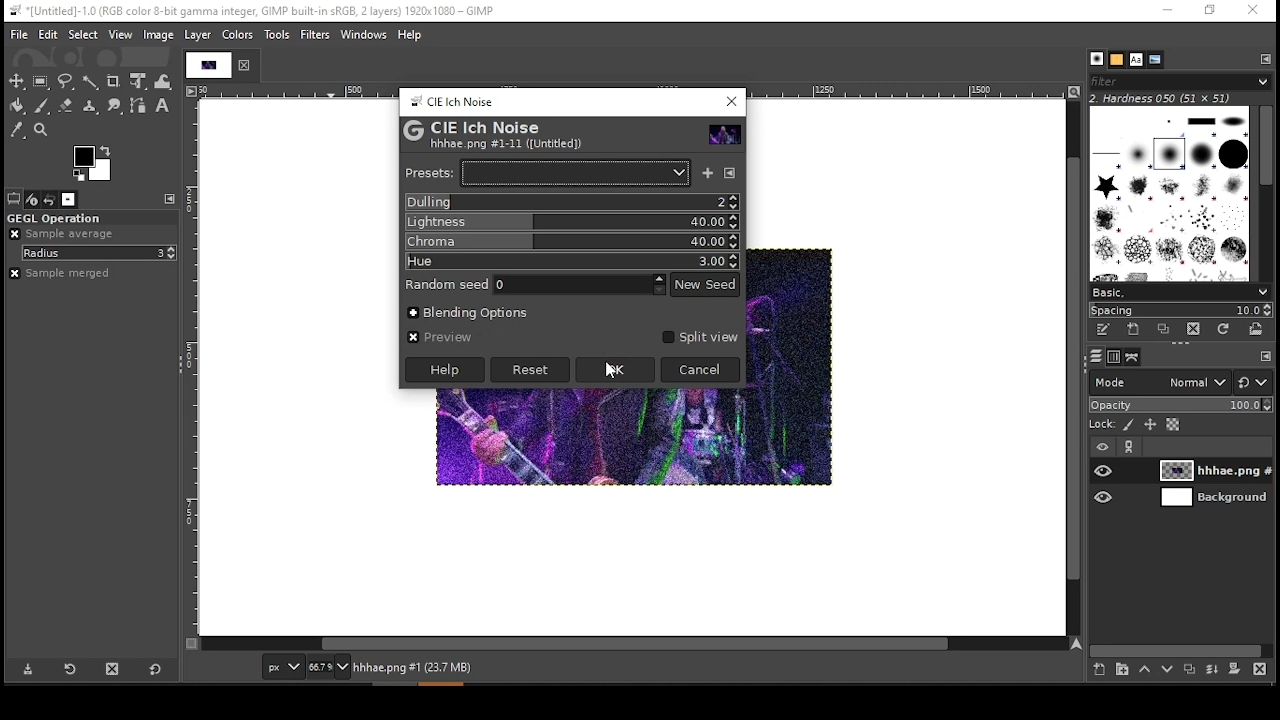  I want to click on rectangular selection tool, so click(40, 81).